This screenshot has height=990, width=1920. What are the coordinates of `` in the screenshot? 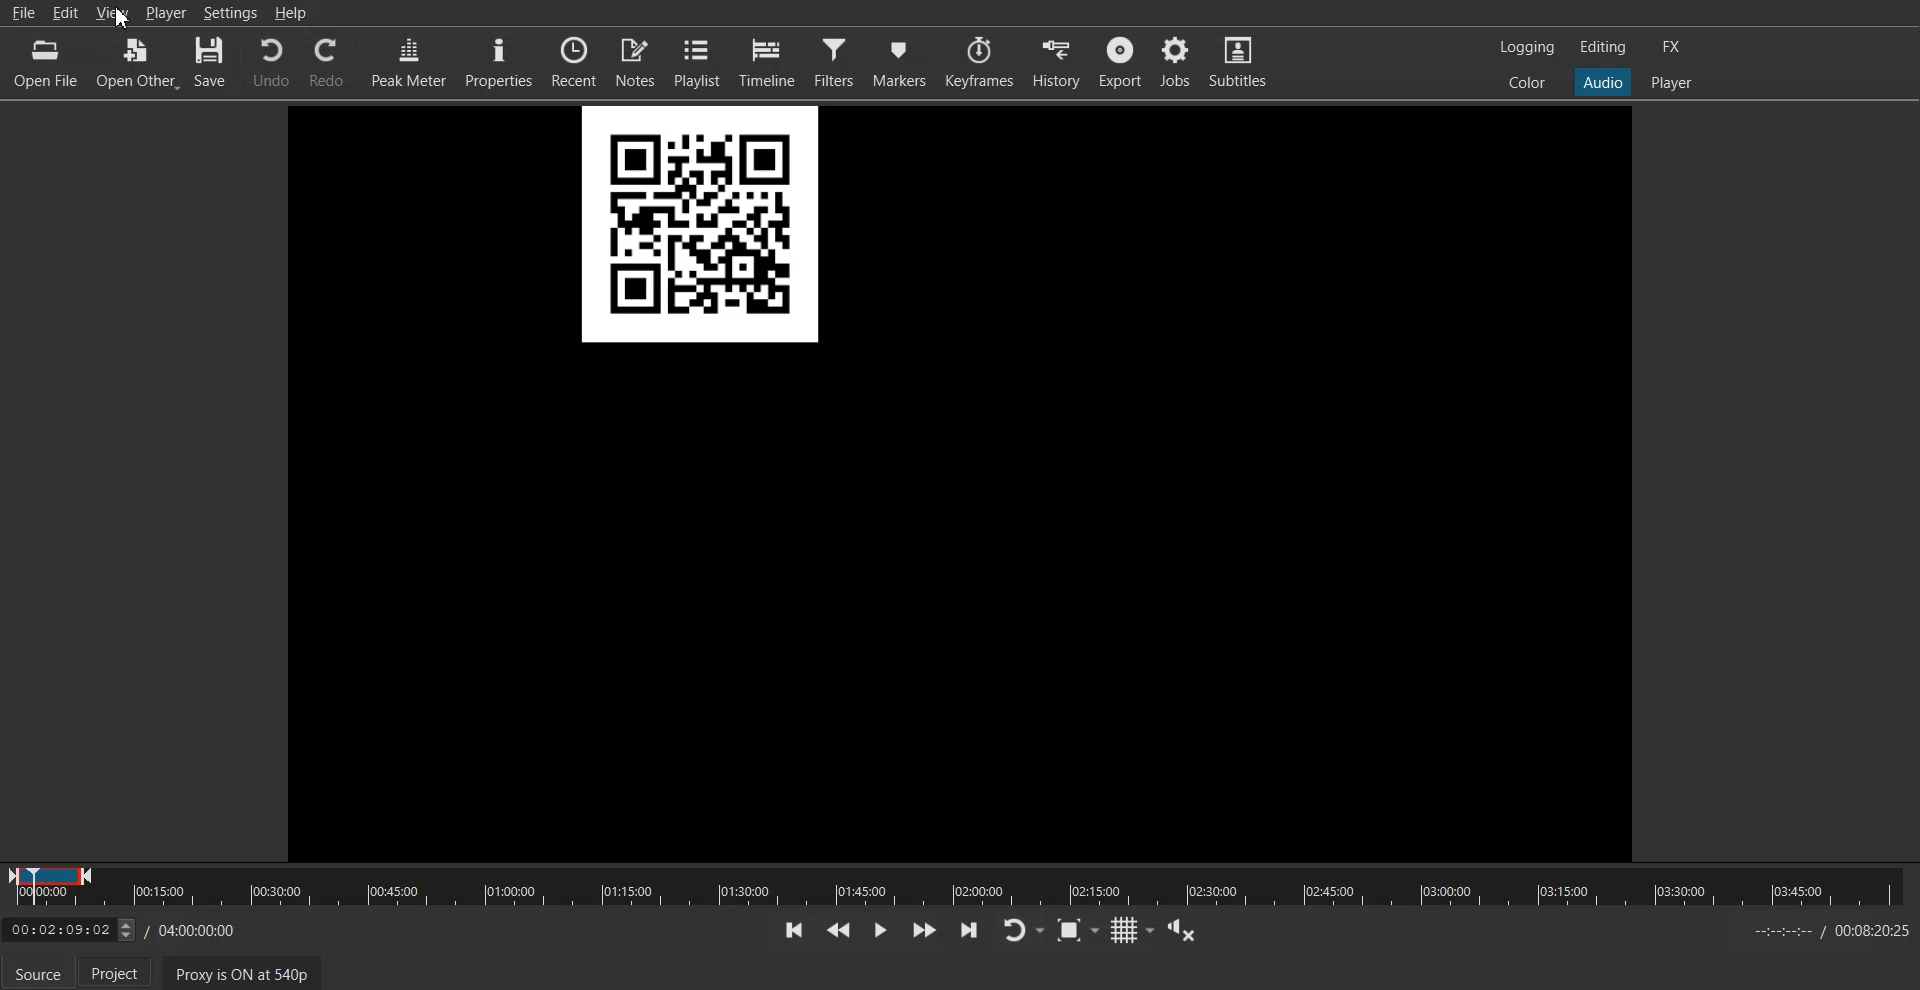 It's located at (1176, 63).